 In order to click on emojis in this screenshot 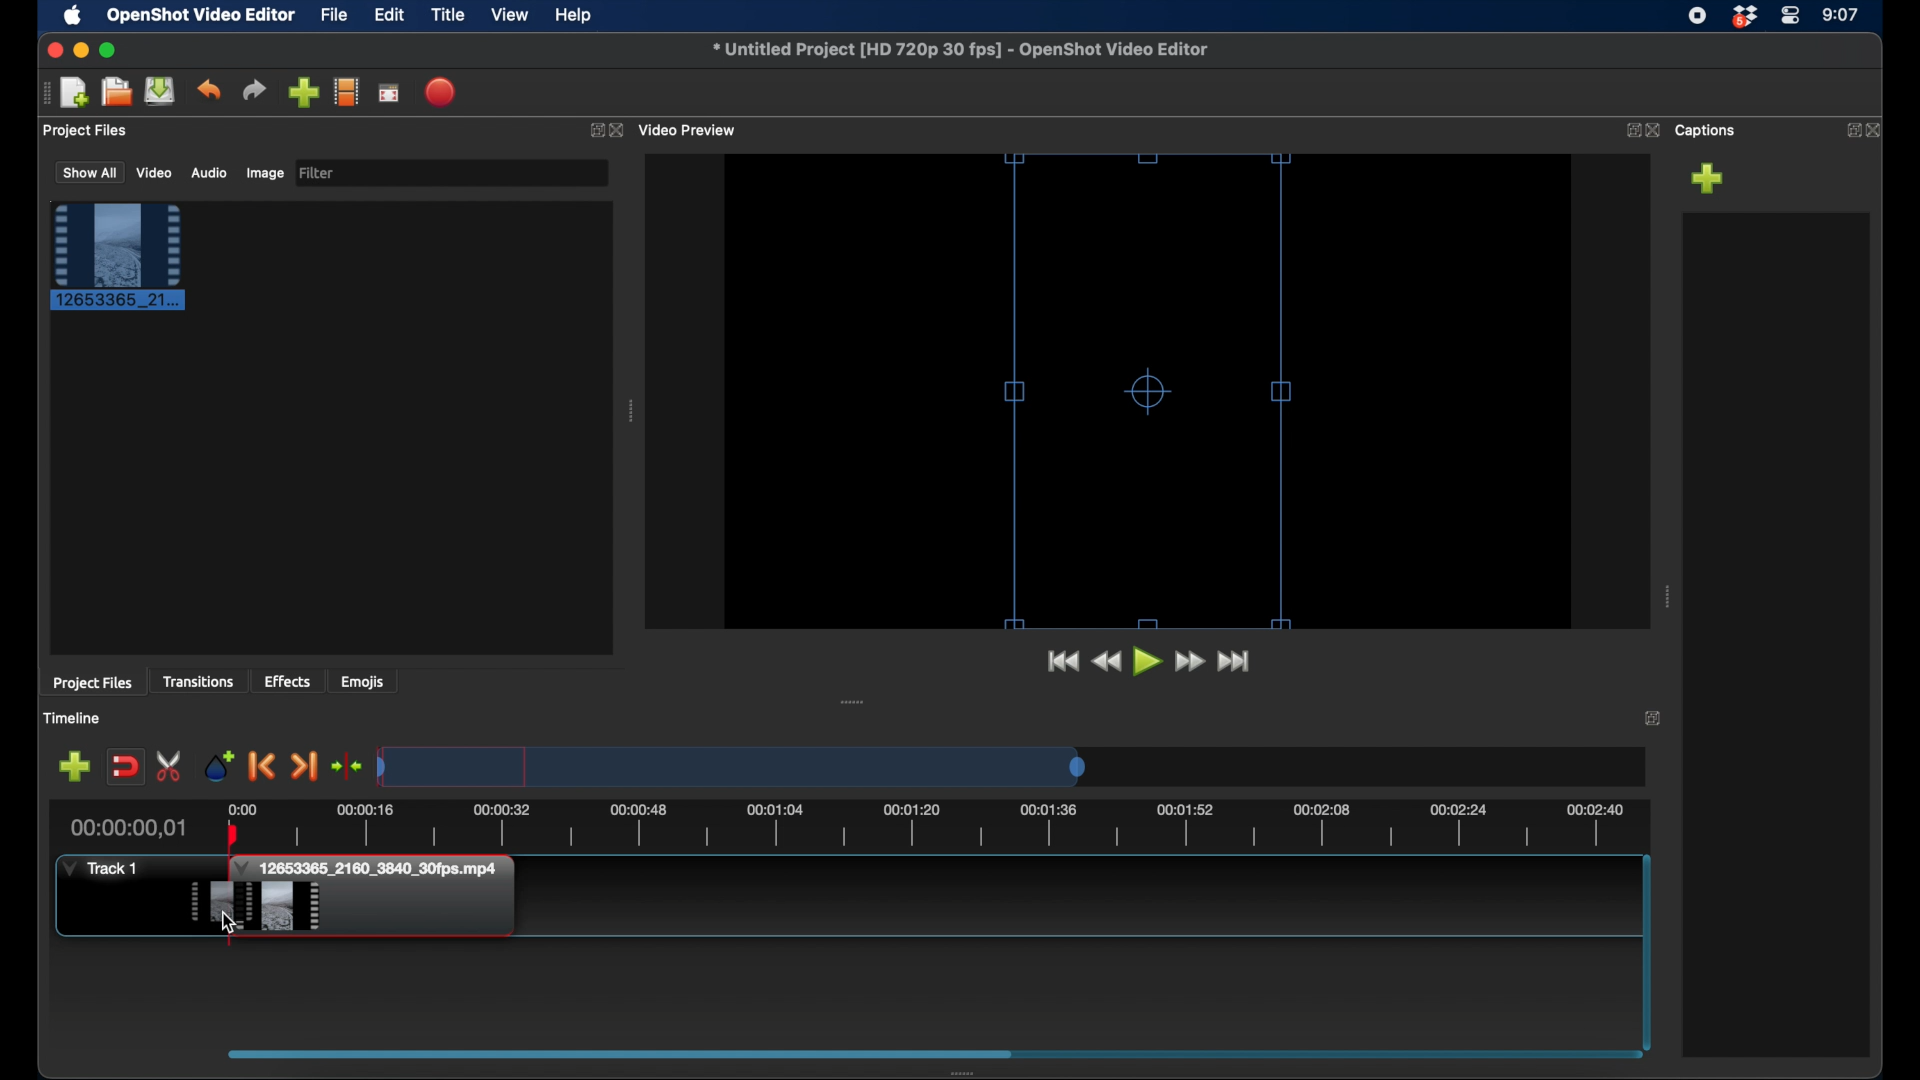, I will do `click(364, 683)`.